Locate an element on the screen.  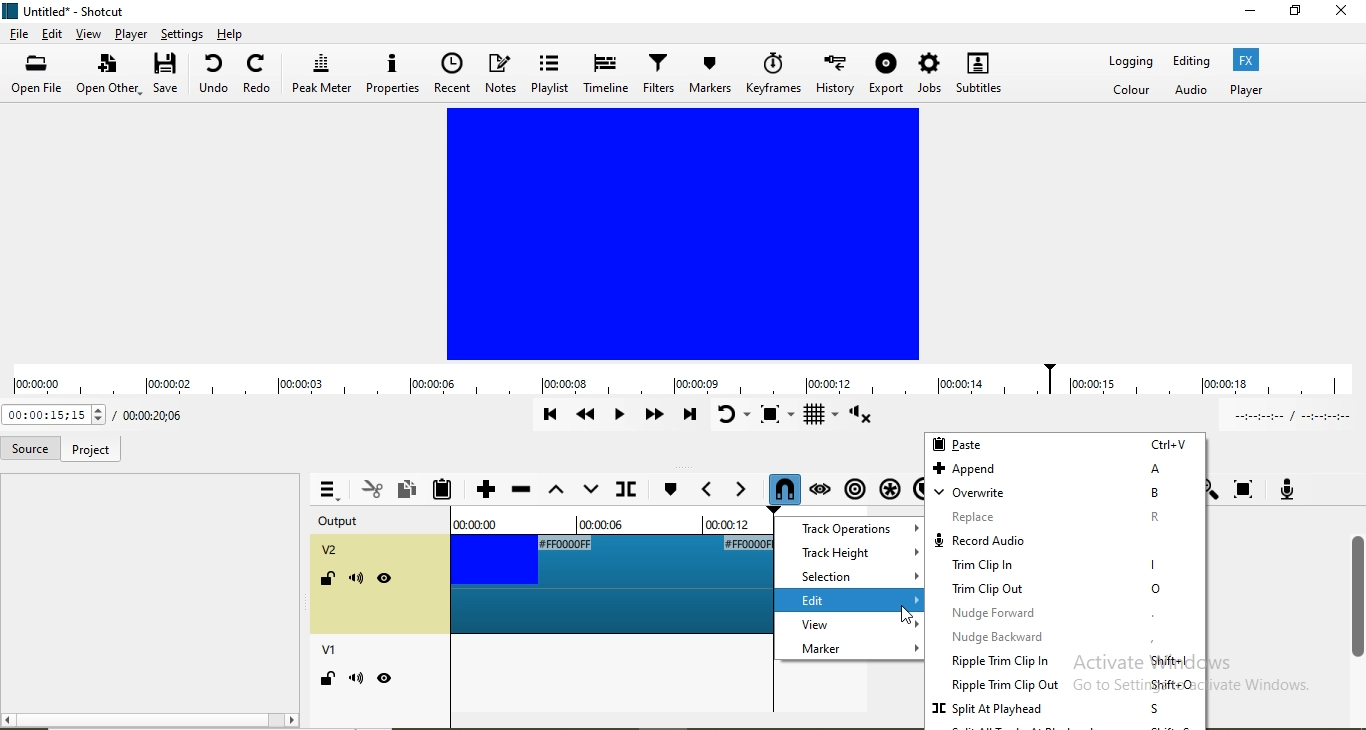
Logging is located at coordinates (1131, 64).